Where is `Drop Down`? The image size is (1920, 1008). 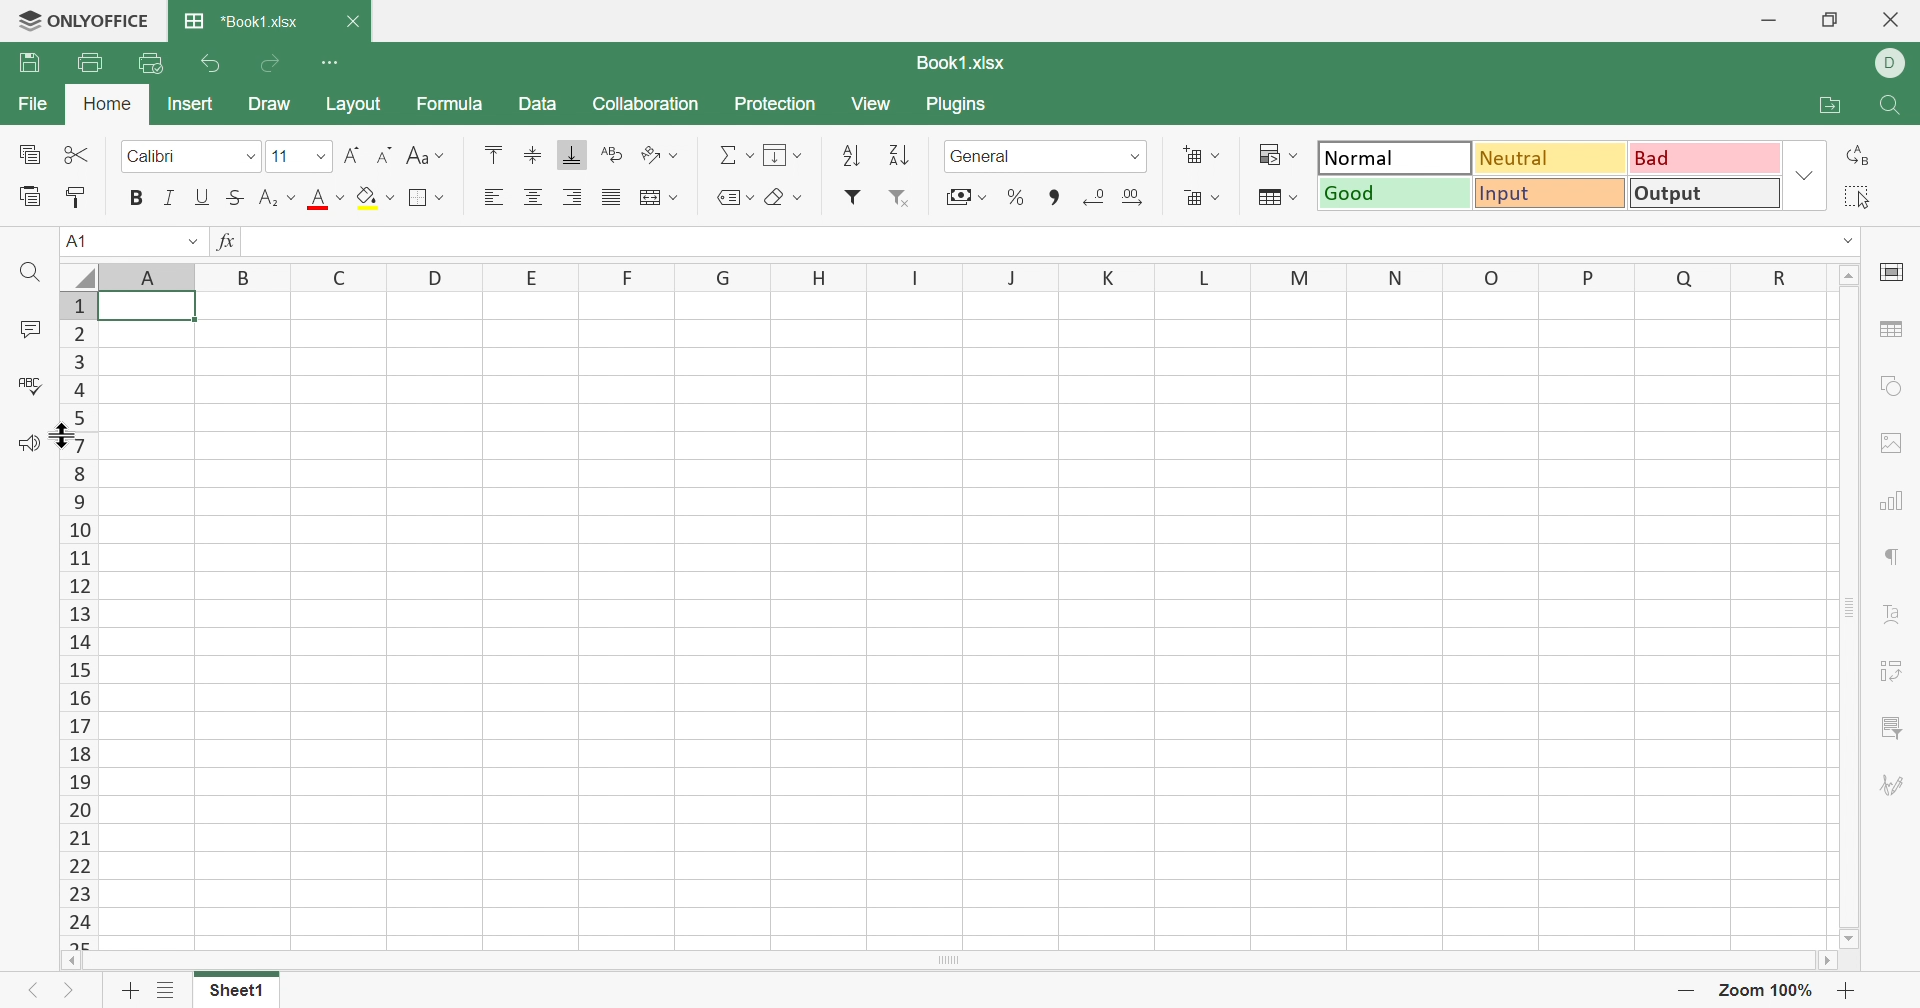 Drop Down is located at coordinates (320, 159).